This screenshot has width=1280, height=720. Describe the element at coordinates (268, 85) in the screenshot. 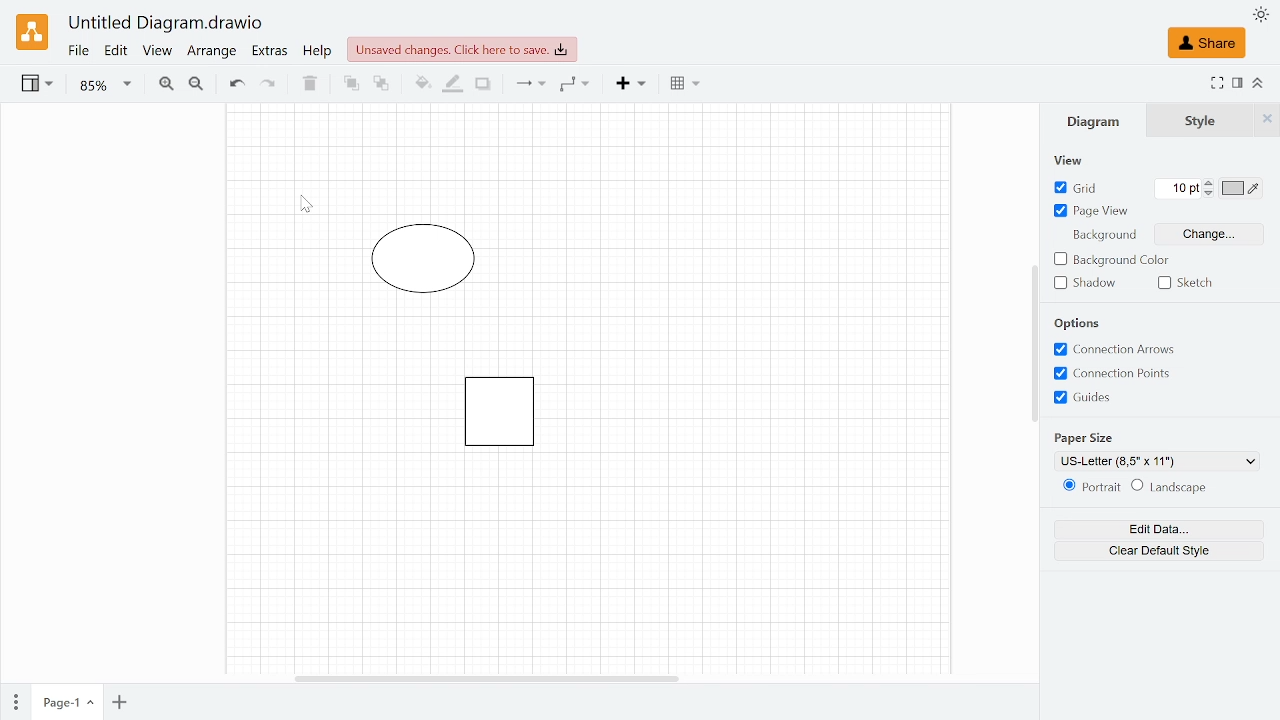

I see `Redo` at that location.